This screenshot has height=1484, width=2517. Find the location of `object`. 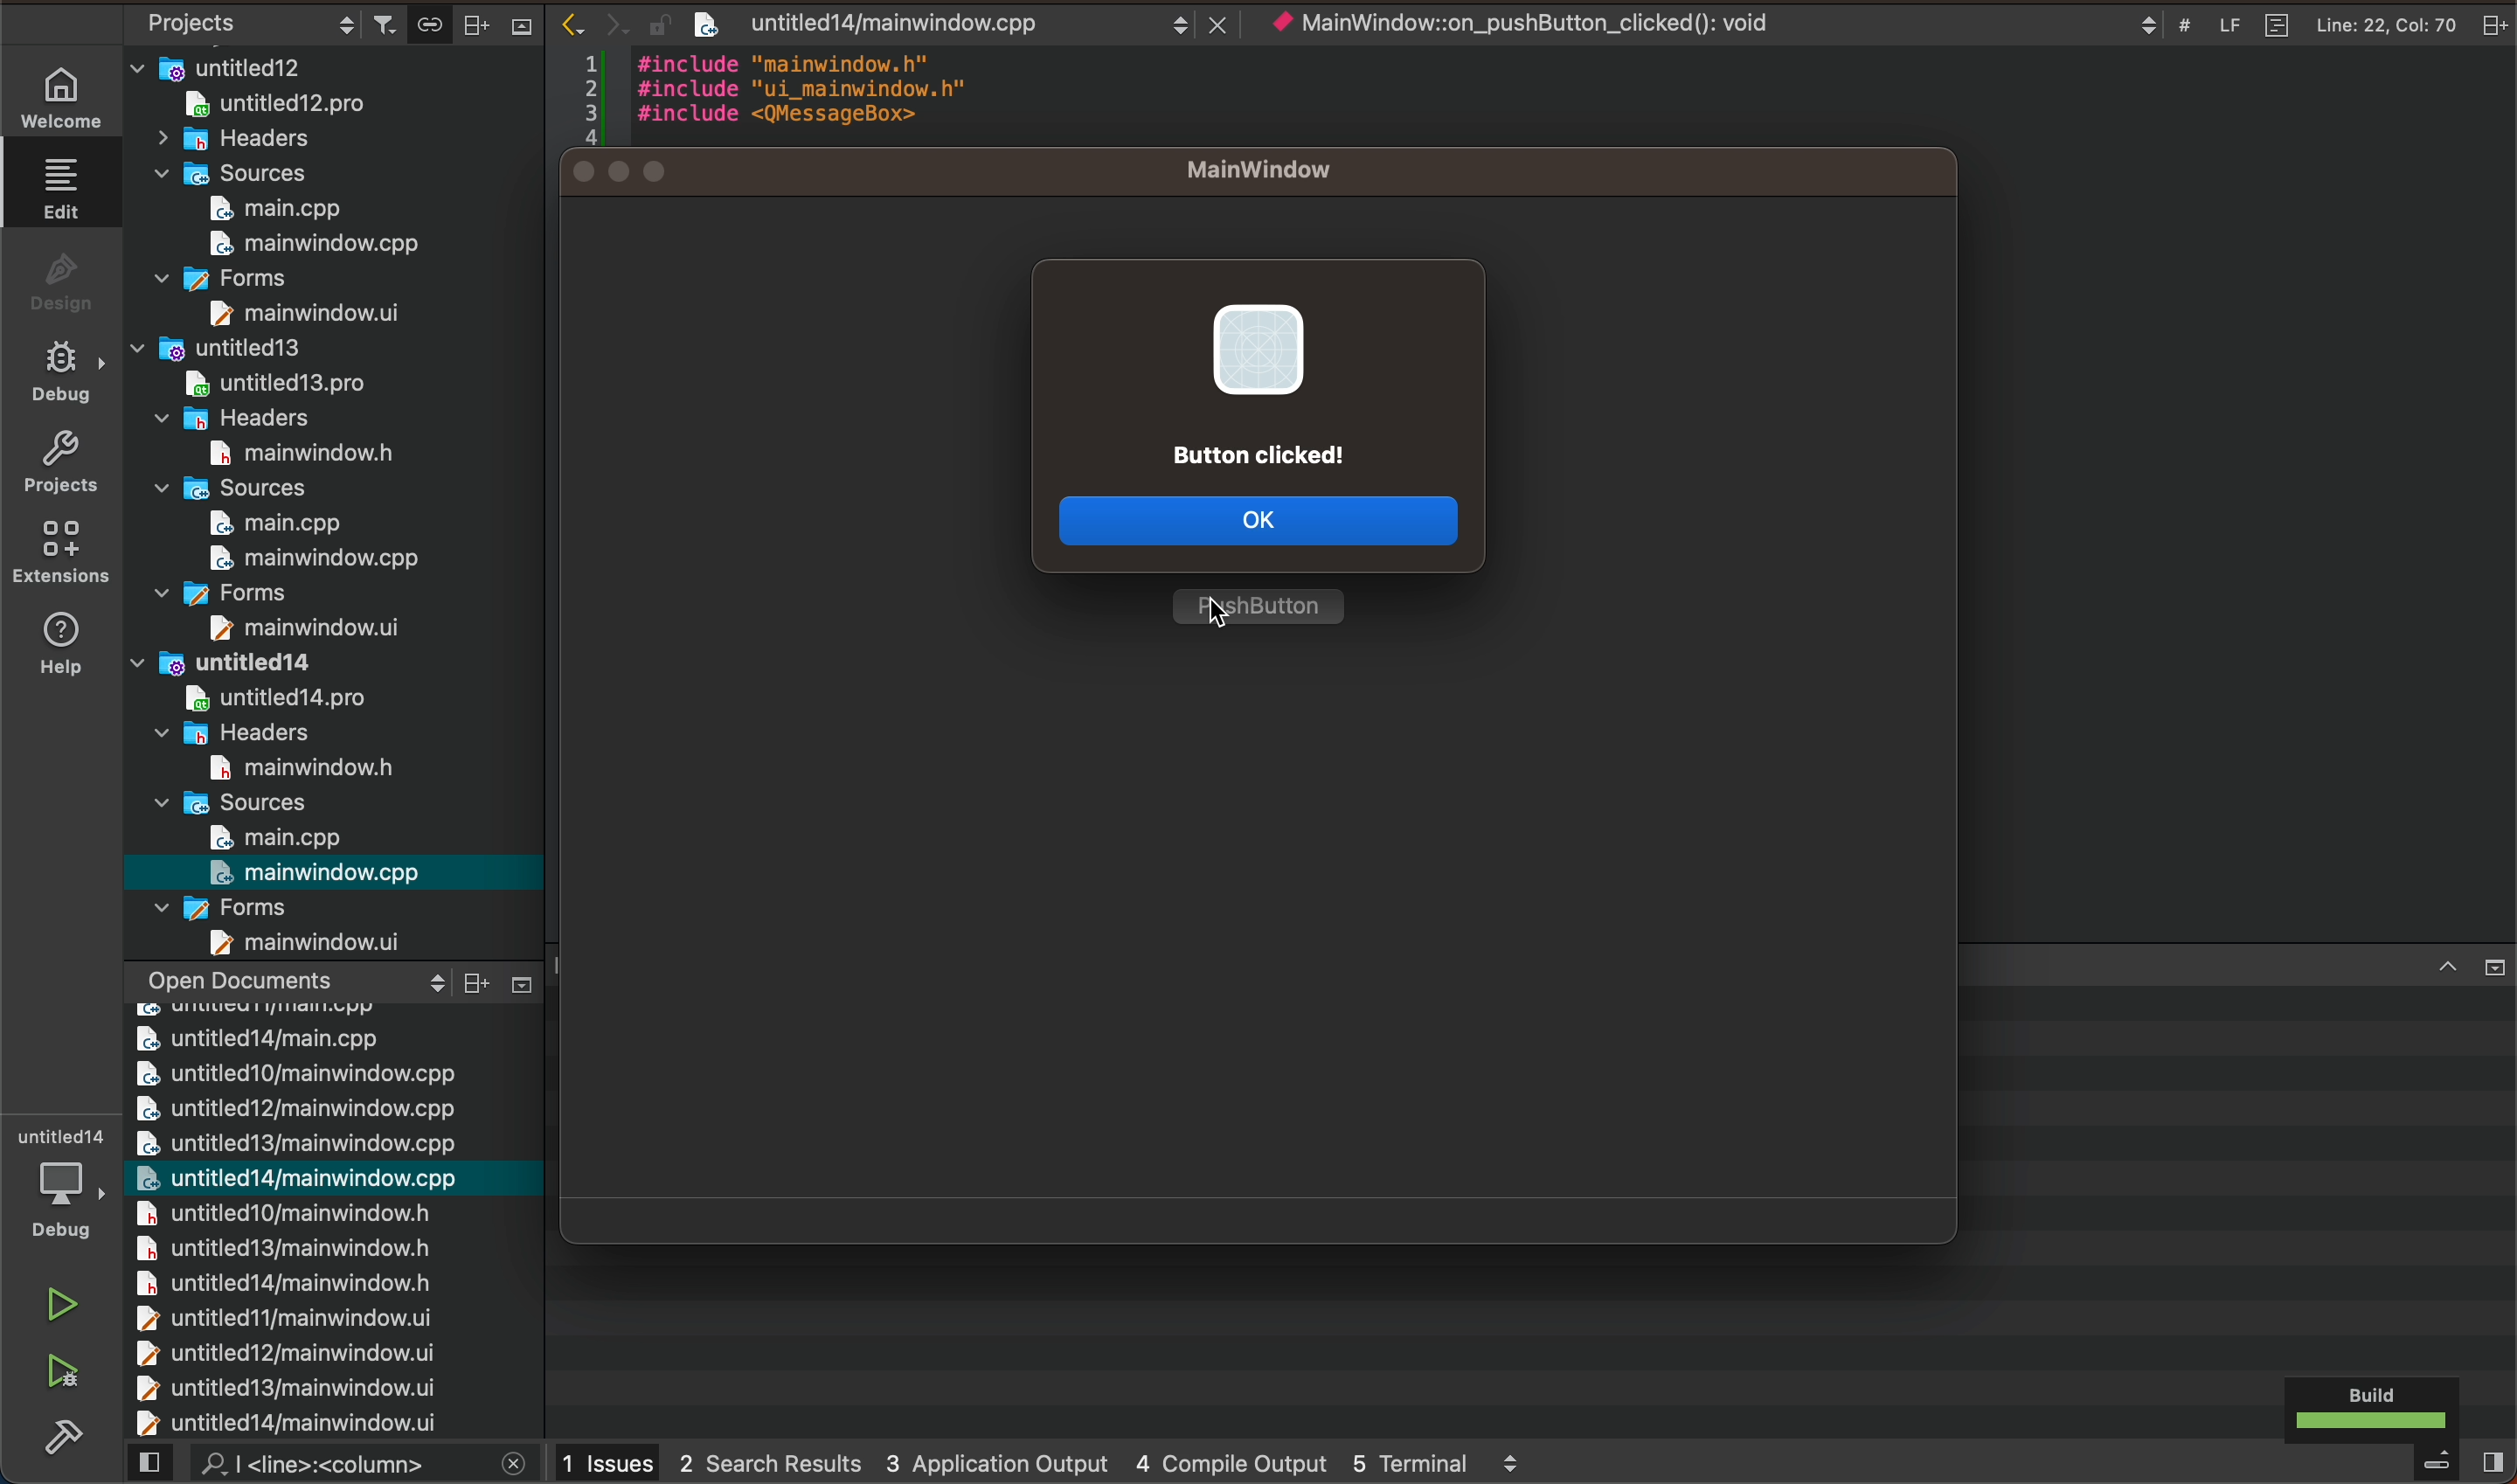

object is located at coordinates (1553, 23).